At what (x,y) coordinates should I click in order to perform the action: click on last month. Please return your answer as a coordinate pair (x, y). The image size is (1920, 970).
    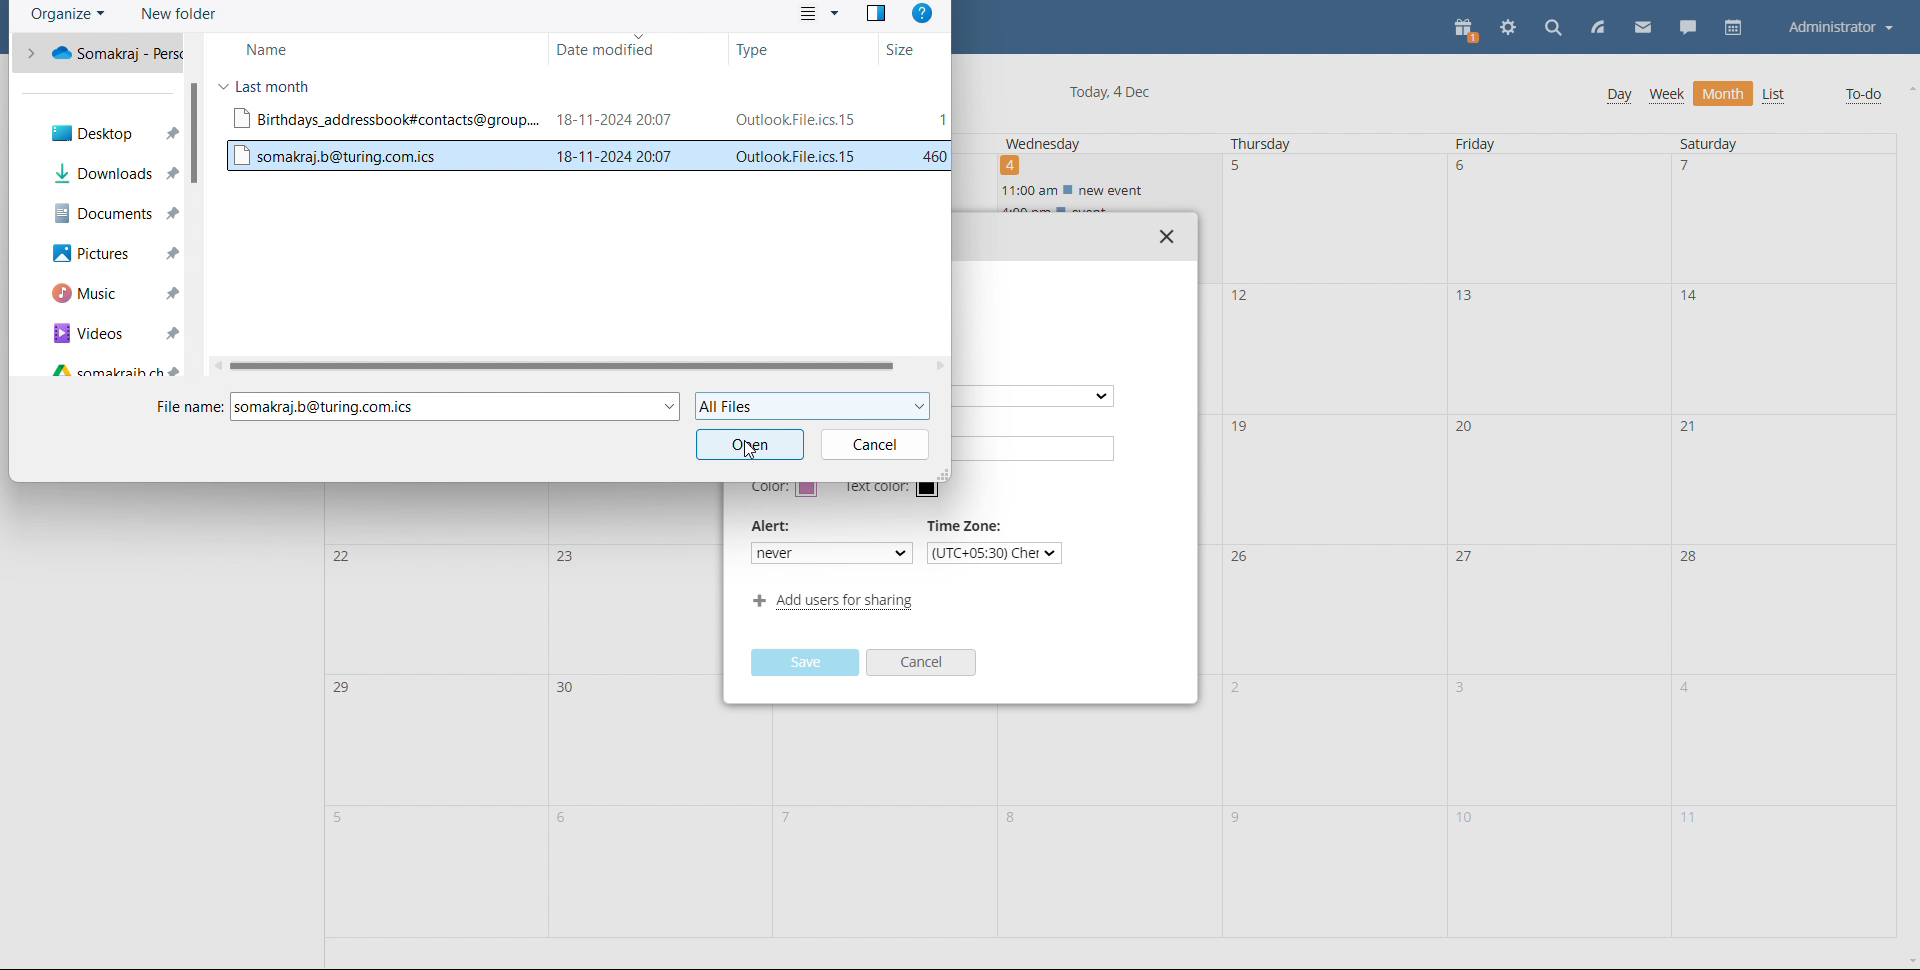
    Looking at the image, I should click on (274, 85).